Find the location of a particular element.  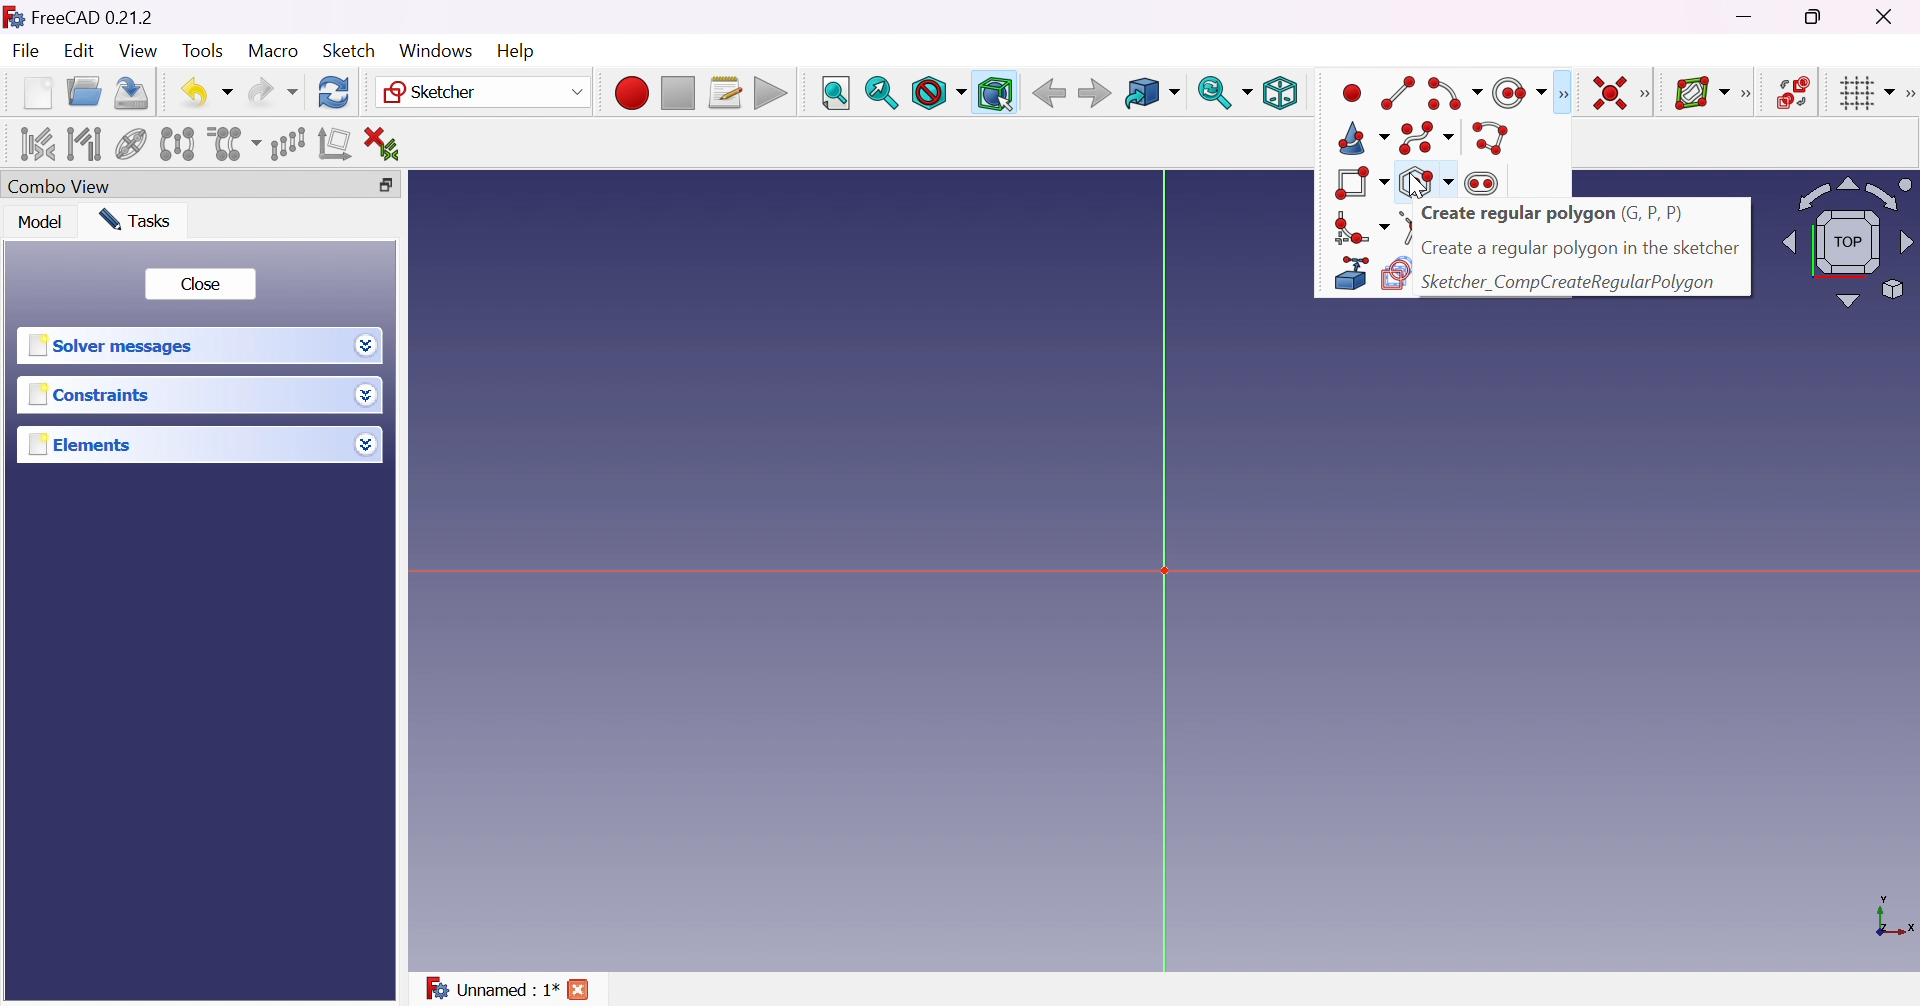

Restore down is located at coordinates (396, 185).